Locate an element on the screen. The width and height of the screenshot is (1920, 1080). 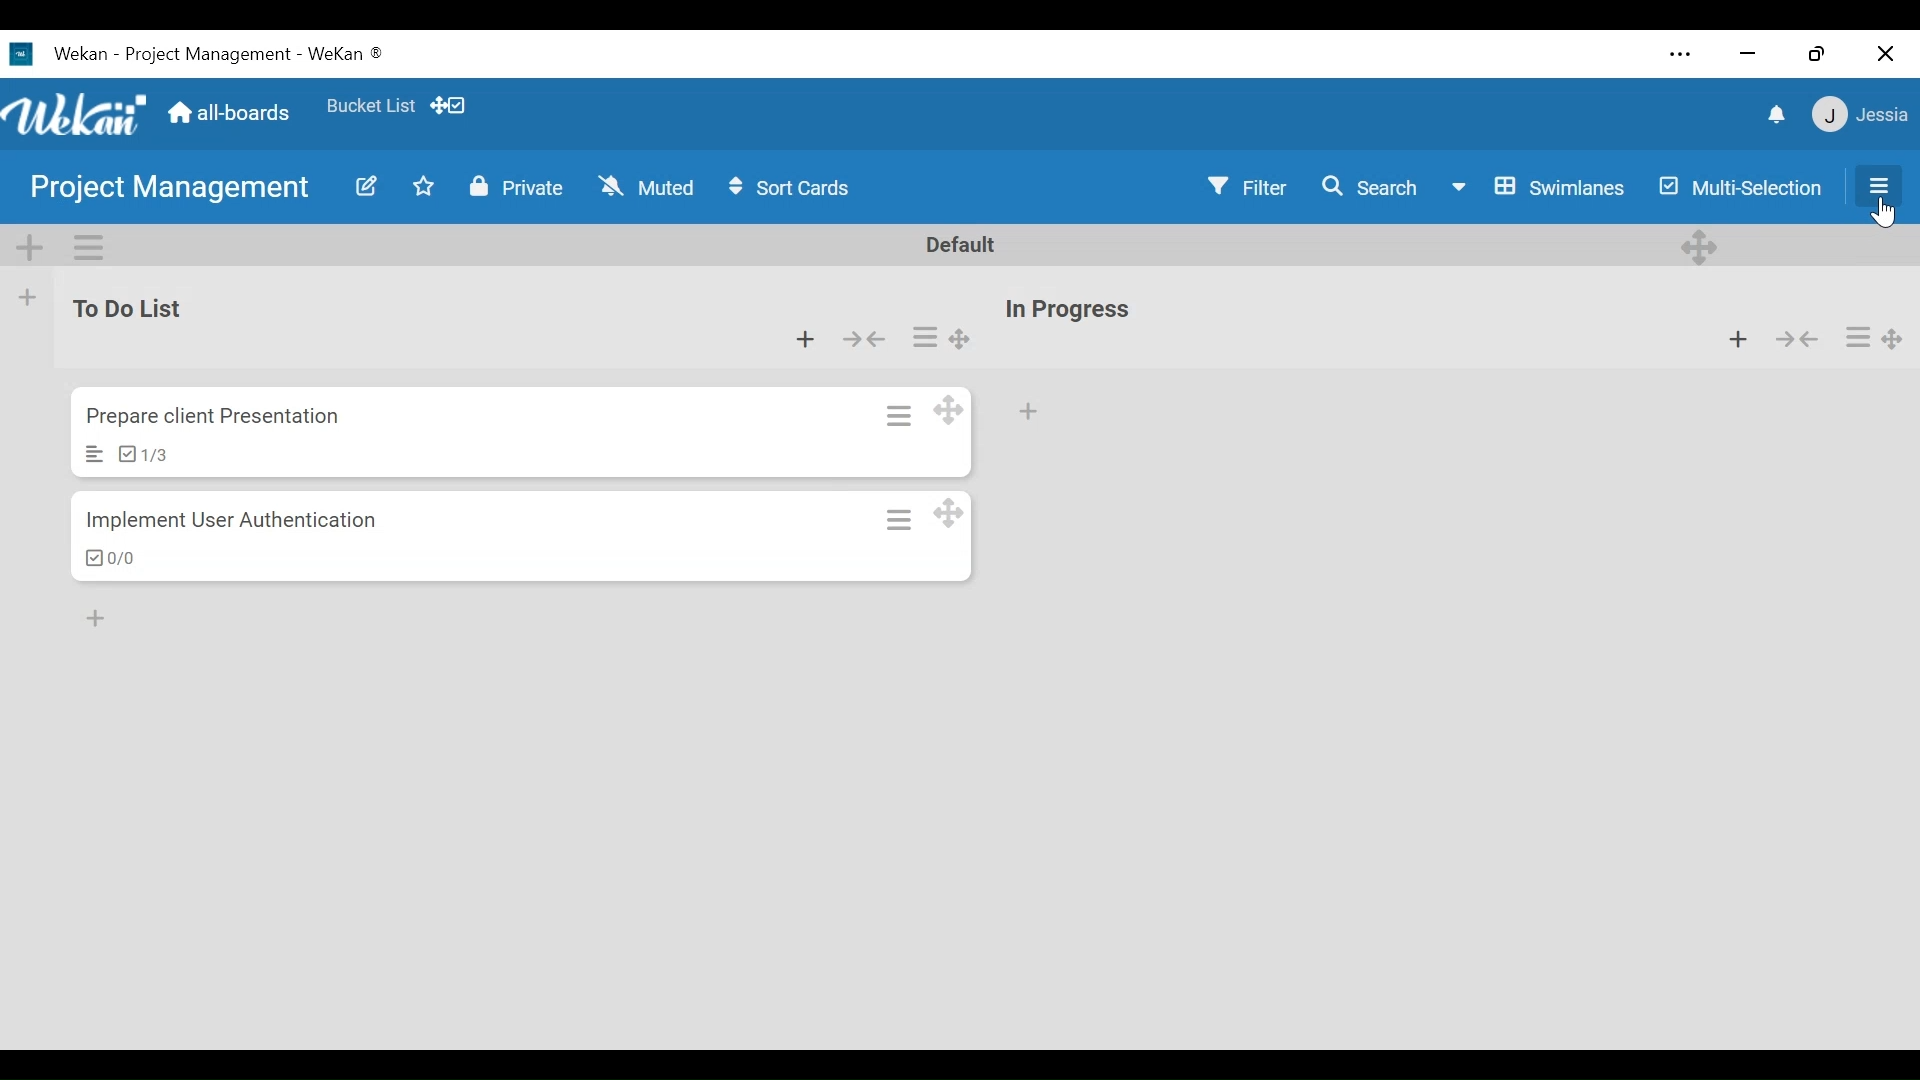
restore is located at coordinates (1819, 54).